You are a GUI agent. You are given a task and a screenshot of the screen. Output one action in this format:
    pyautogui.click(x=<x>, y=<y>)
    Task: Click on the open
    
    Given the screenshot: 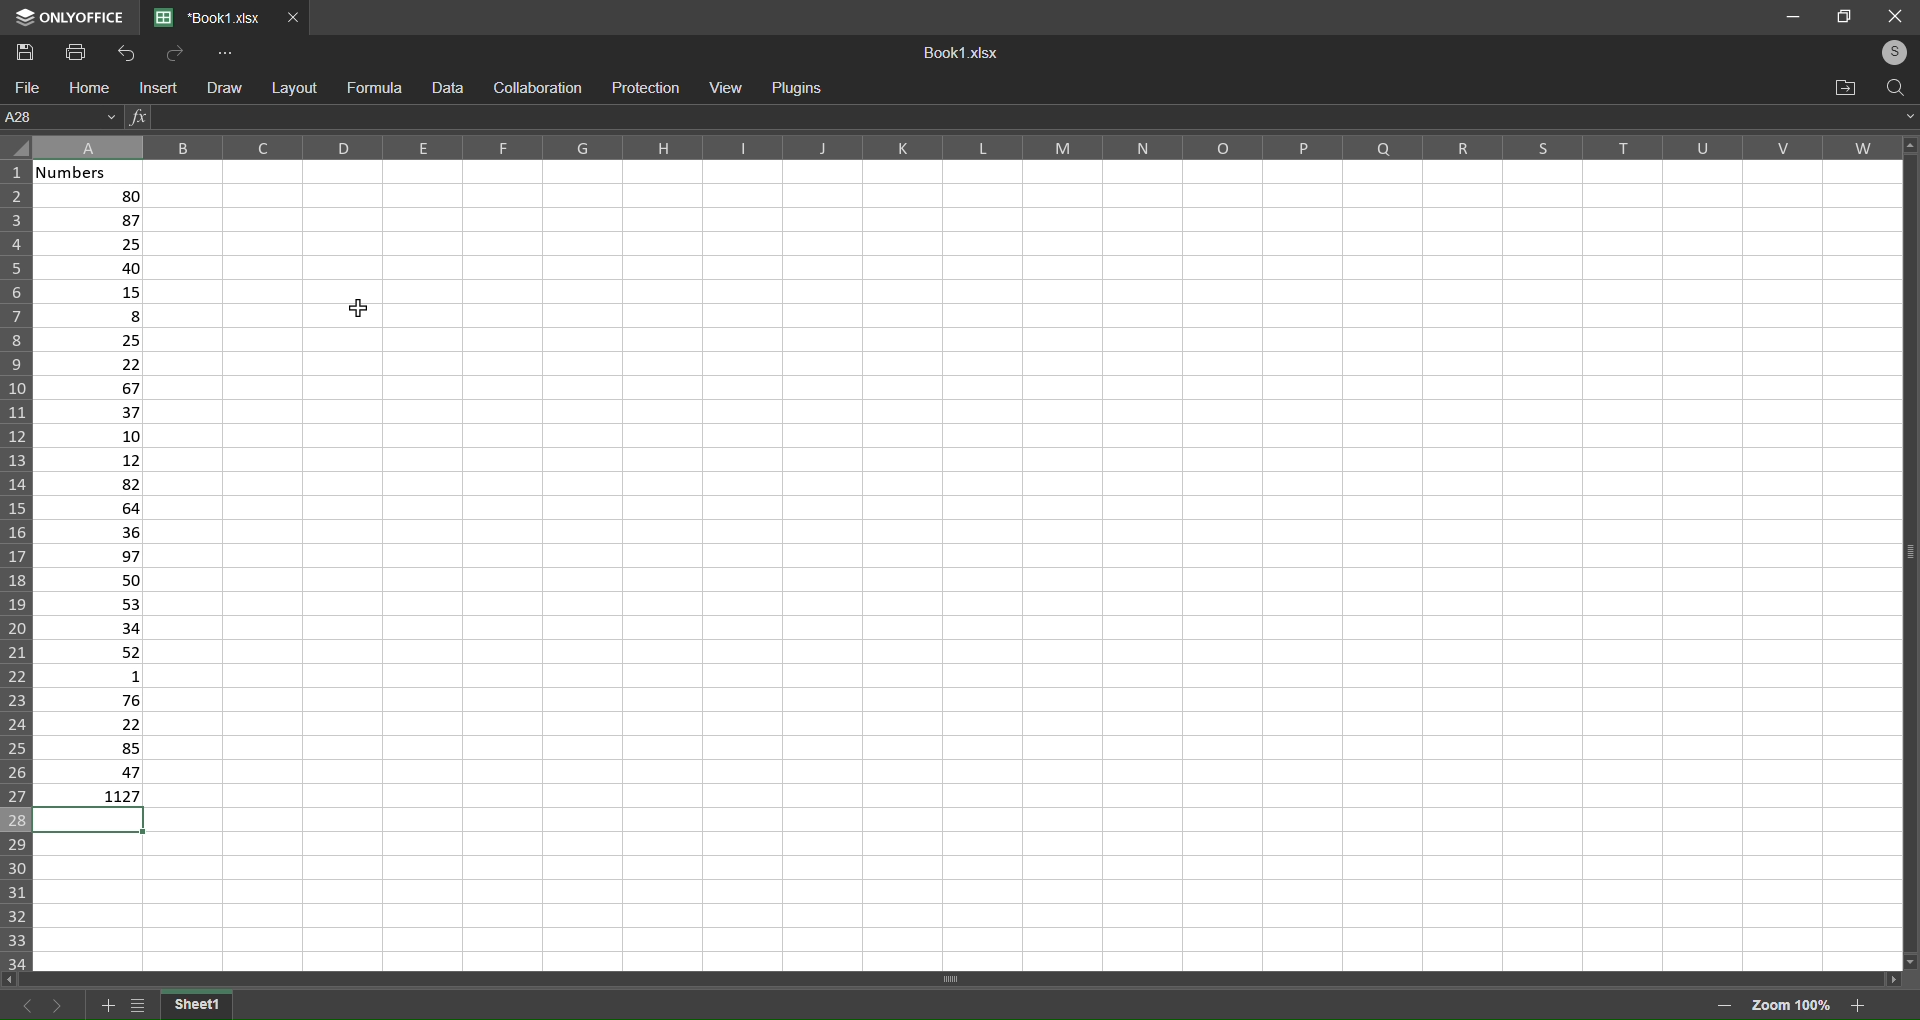 What is the action you would take?
    pyautogui.click(x=1843, y=85)
    